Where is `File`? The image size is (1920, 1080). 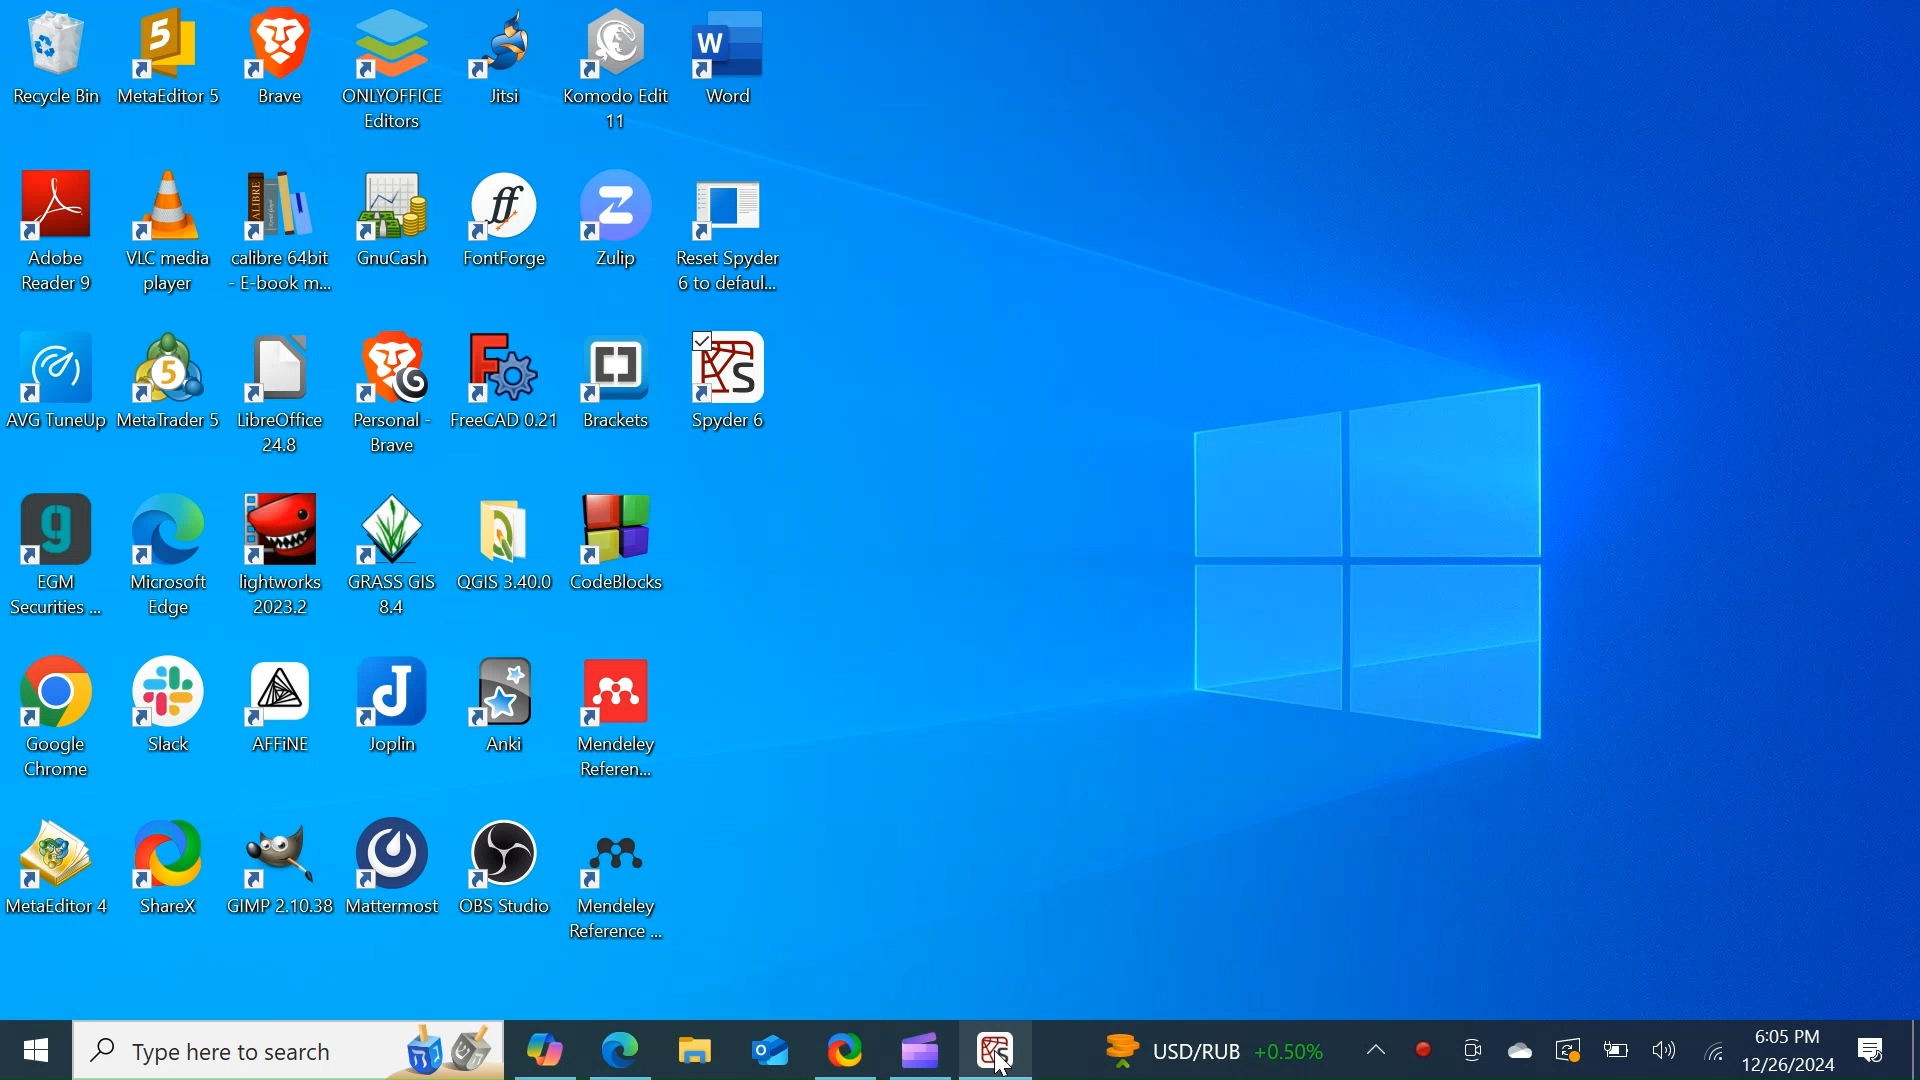 File is located at coordinates (284, 395).